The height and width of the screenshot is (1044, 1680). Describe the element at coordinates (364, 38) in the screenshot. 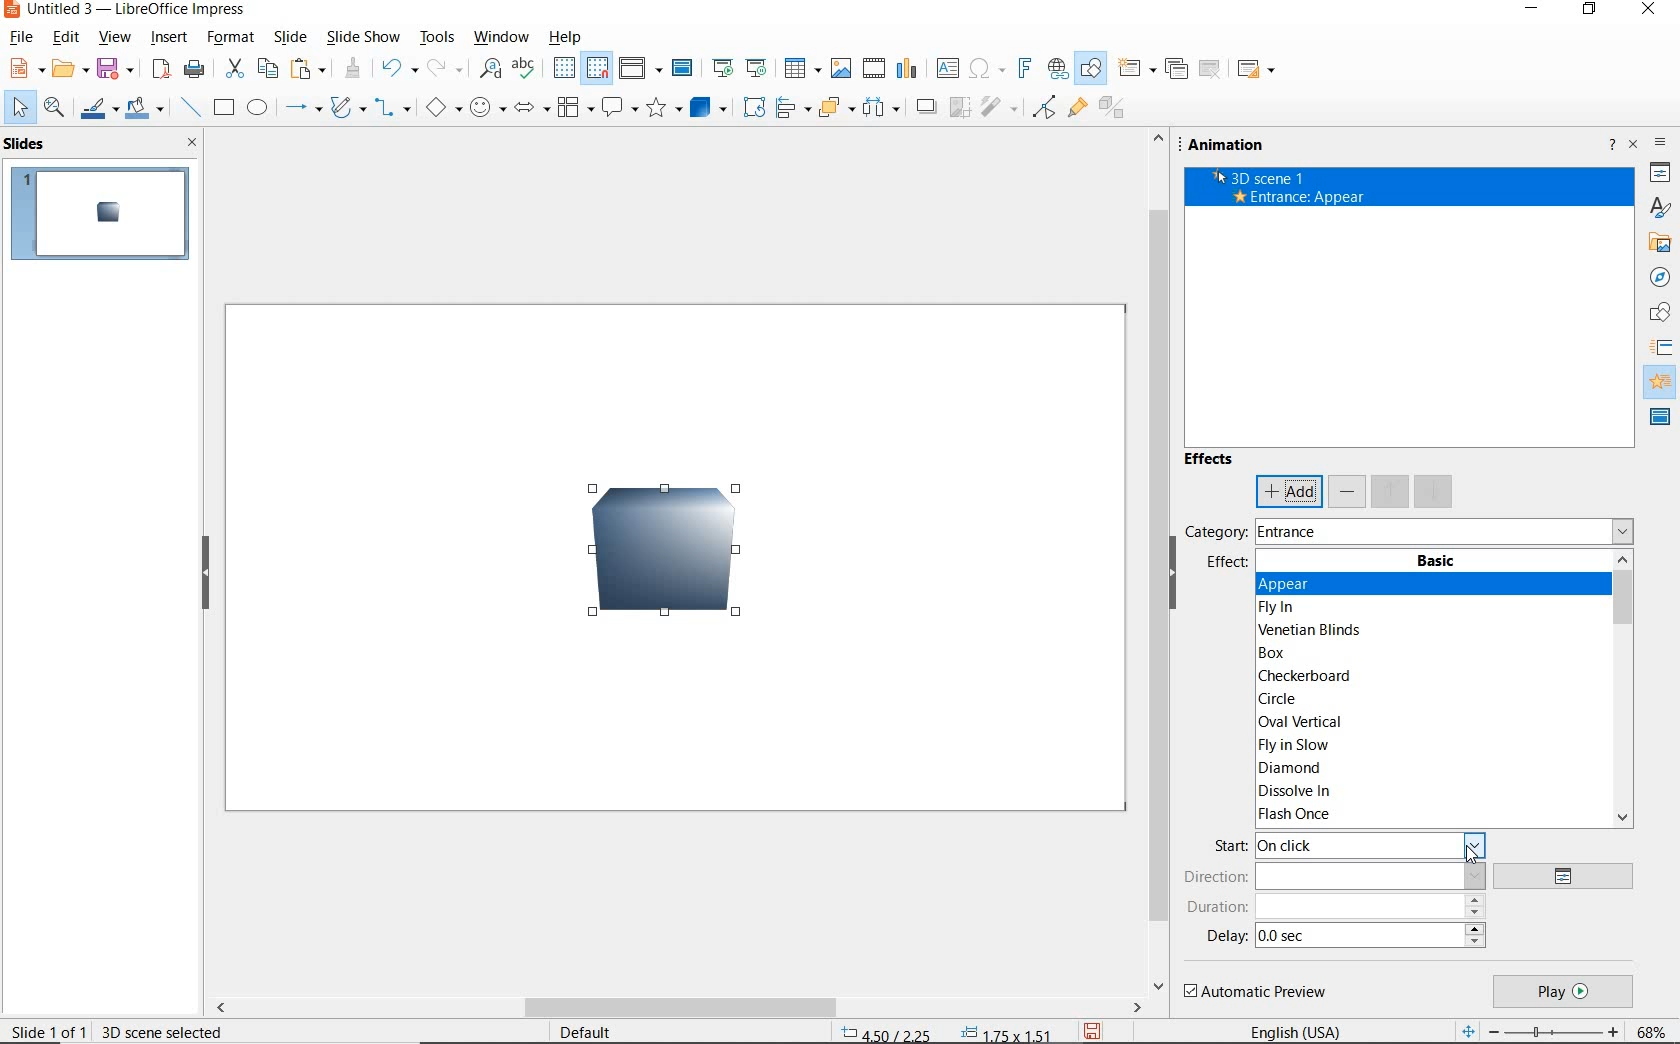

I see `slide show` at that location.